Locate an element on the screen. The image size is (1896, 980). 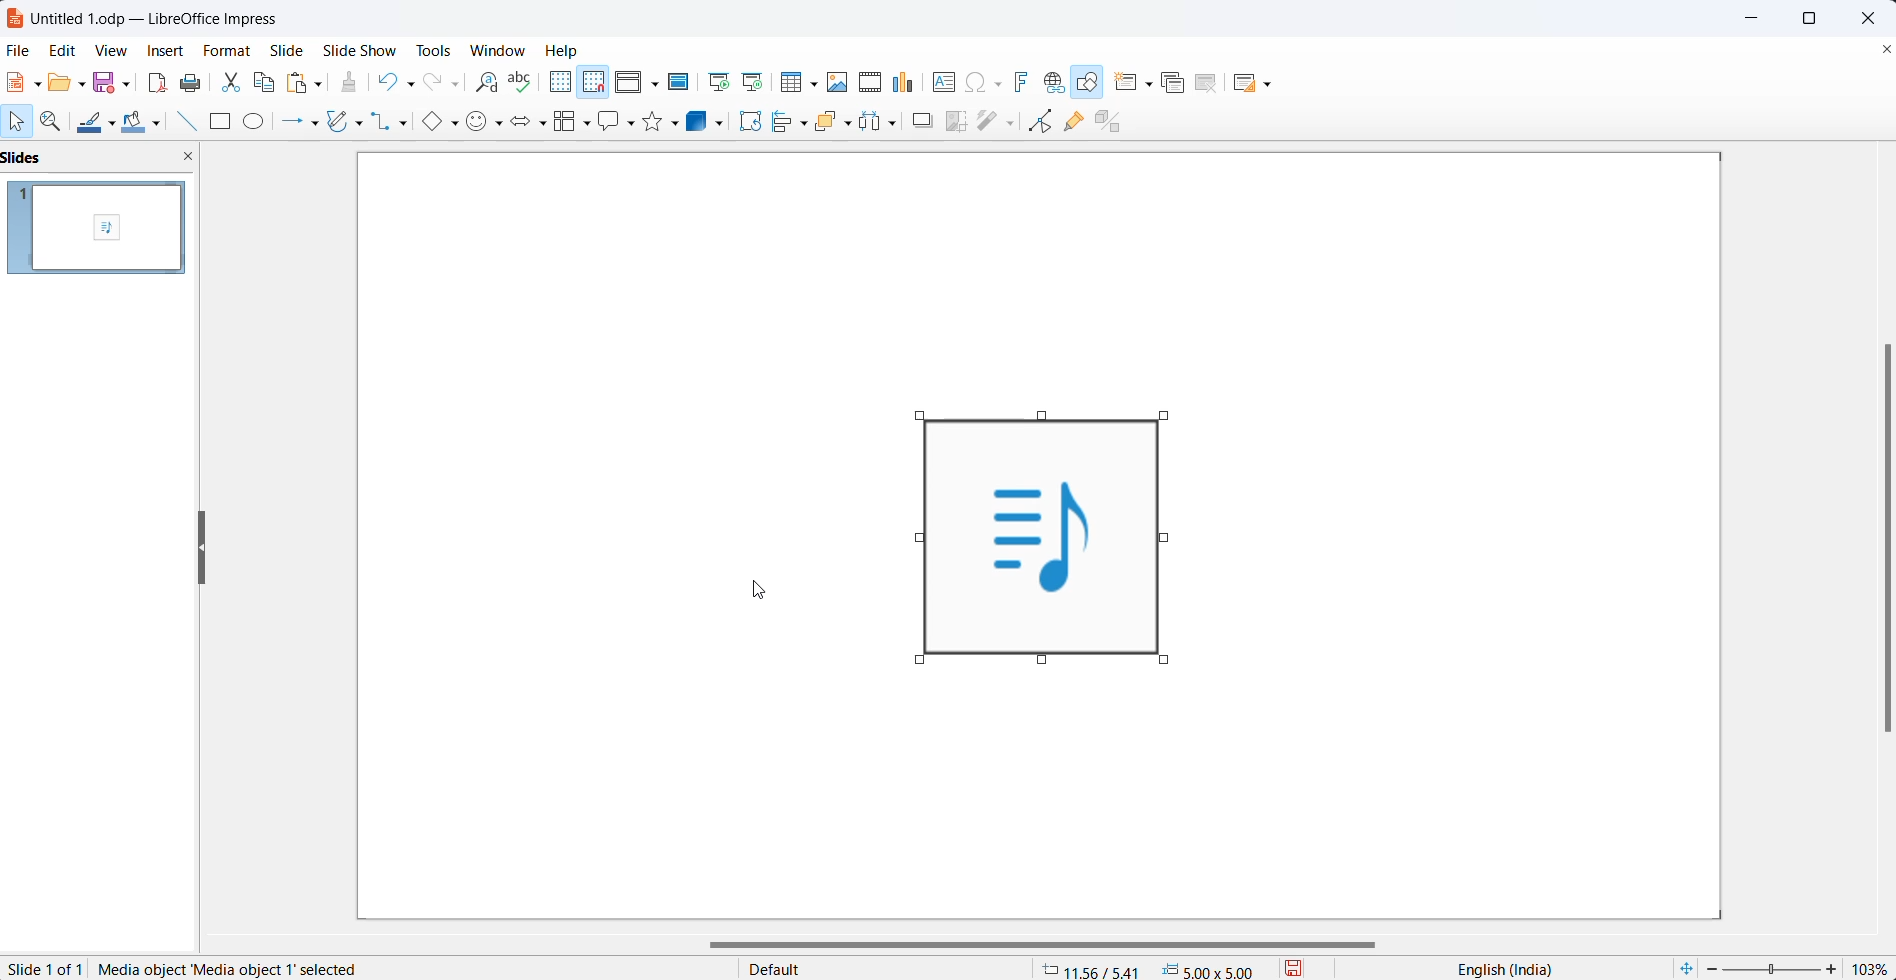
redo is located at coordinates (437, 85).